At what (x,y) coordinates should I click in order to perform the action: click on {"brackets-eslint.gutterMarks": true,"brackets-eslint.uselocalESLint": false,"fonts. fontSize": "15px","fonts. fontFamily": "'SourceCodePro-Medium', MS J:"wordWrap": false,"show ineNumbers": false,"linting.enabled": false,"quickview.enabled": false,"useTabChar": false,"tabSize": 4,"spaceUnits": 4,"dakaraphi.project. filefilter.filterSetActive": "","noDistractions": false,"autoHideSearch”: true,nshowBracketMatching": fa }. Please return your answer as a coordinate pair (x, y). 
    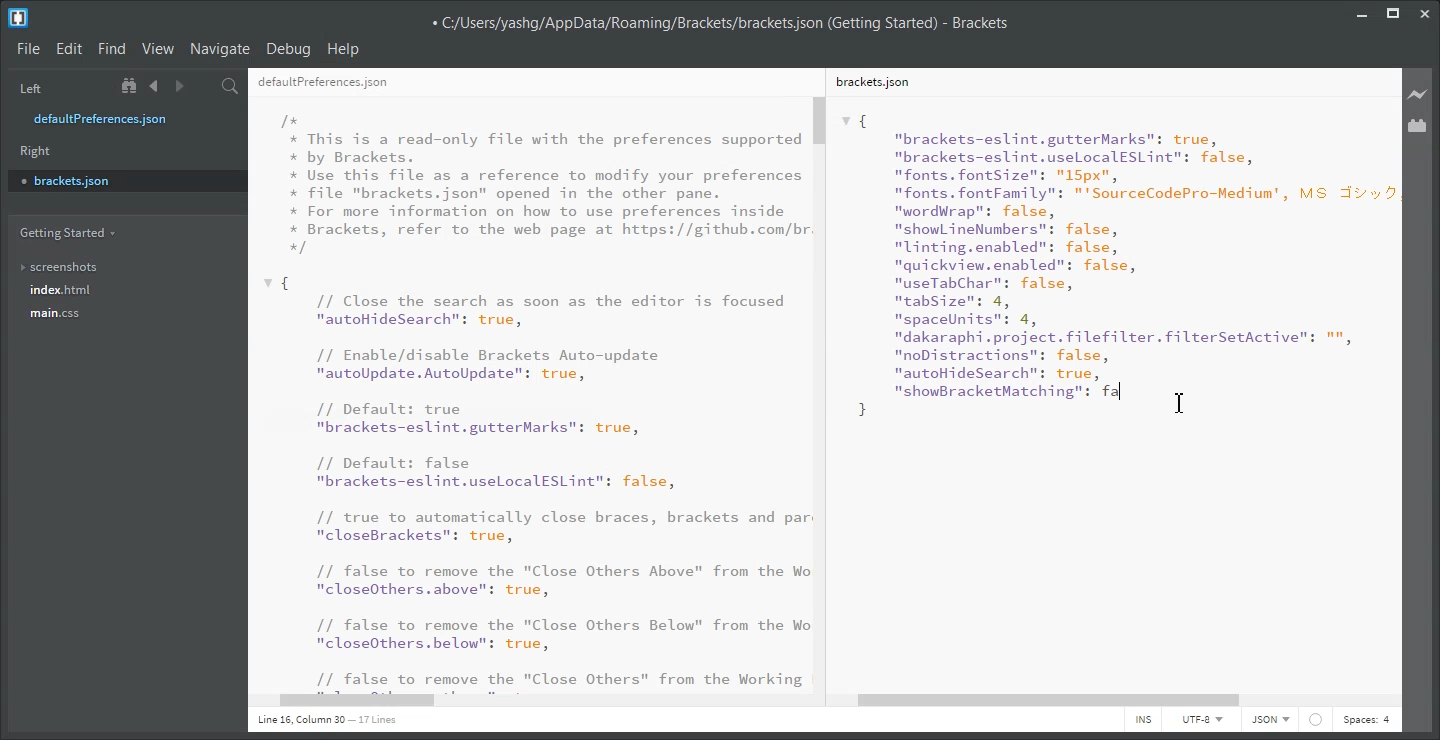
    Looking at the image, I should click on (1117, 265).